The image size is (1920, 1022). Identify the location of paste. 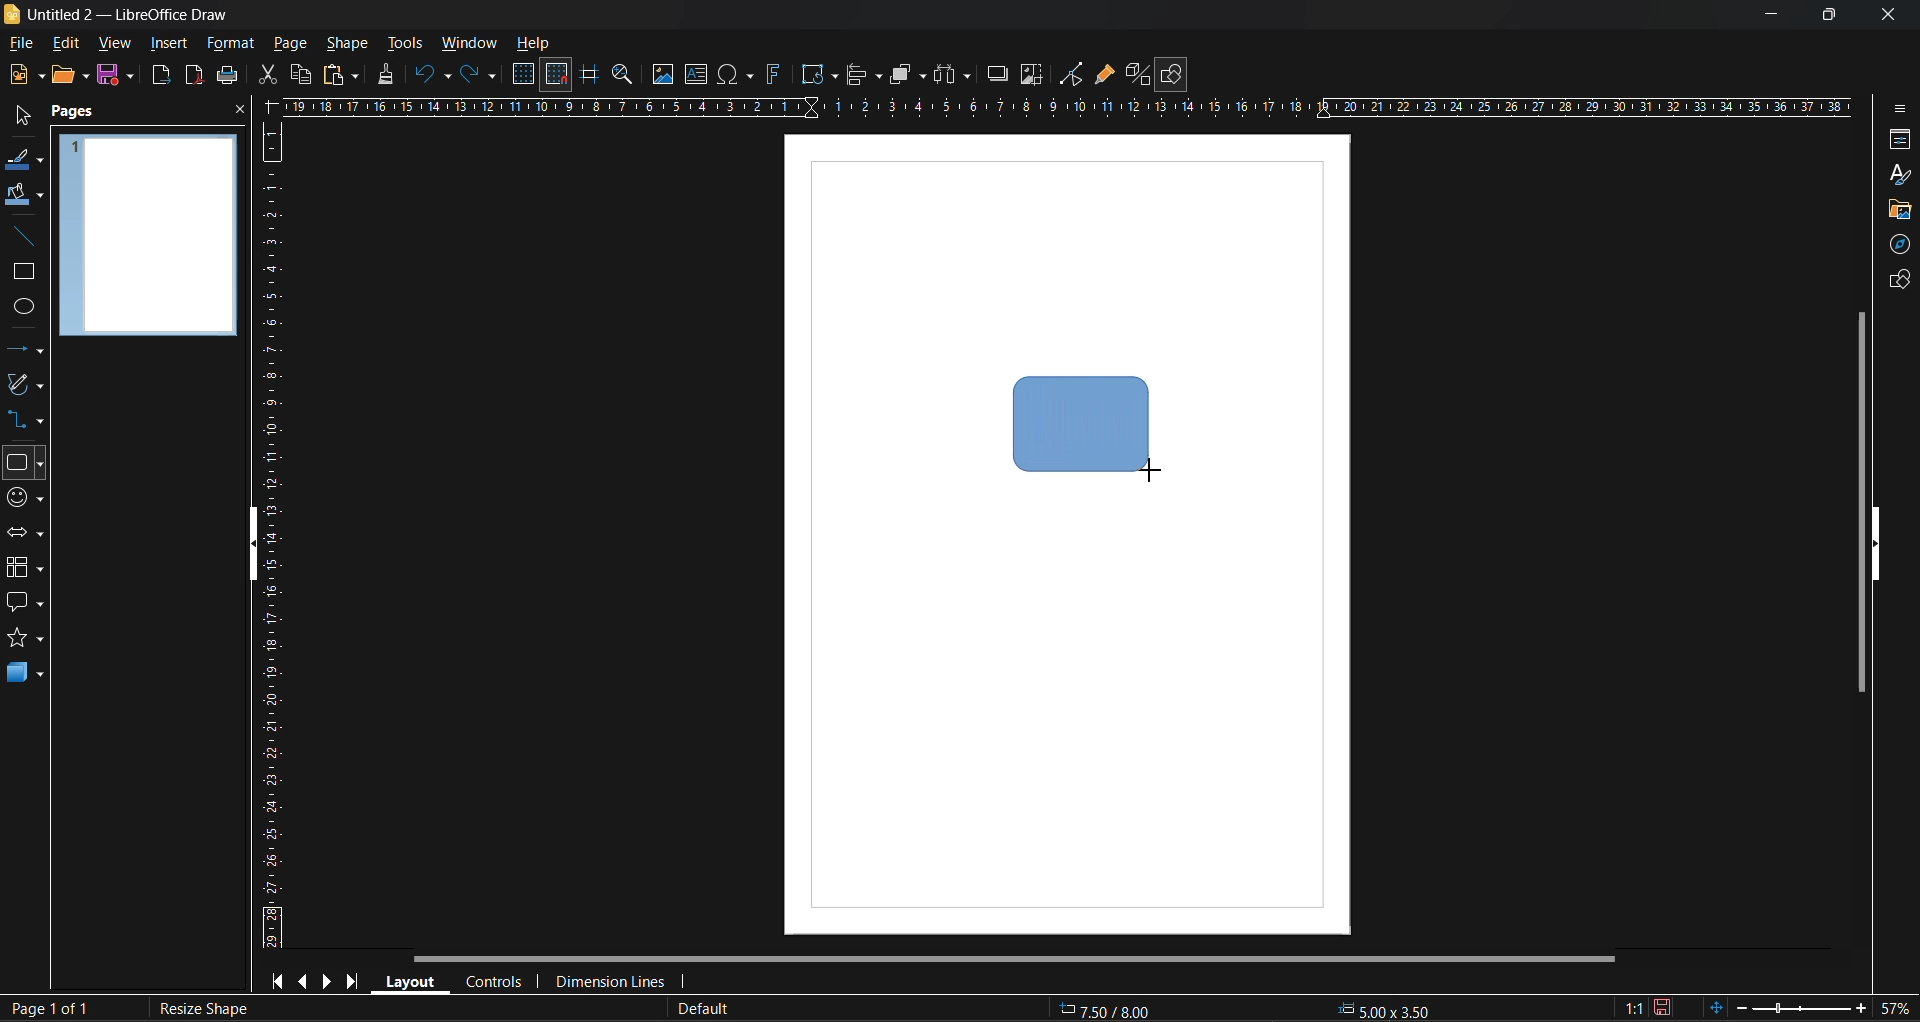
(341, 77).